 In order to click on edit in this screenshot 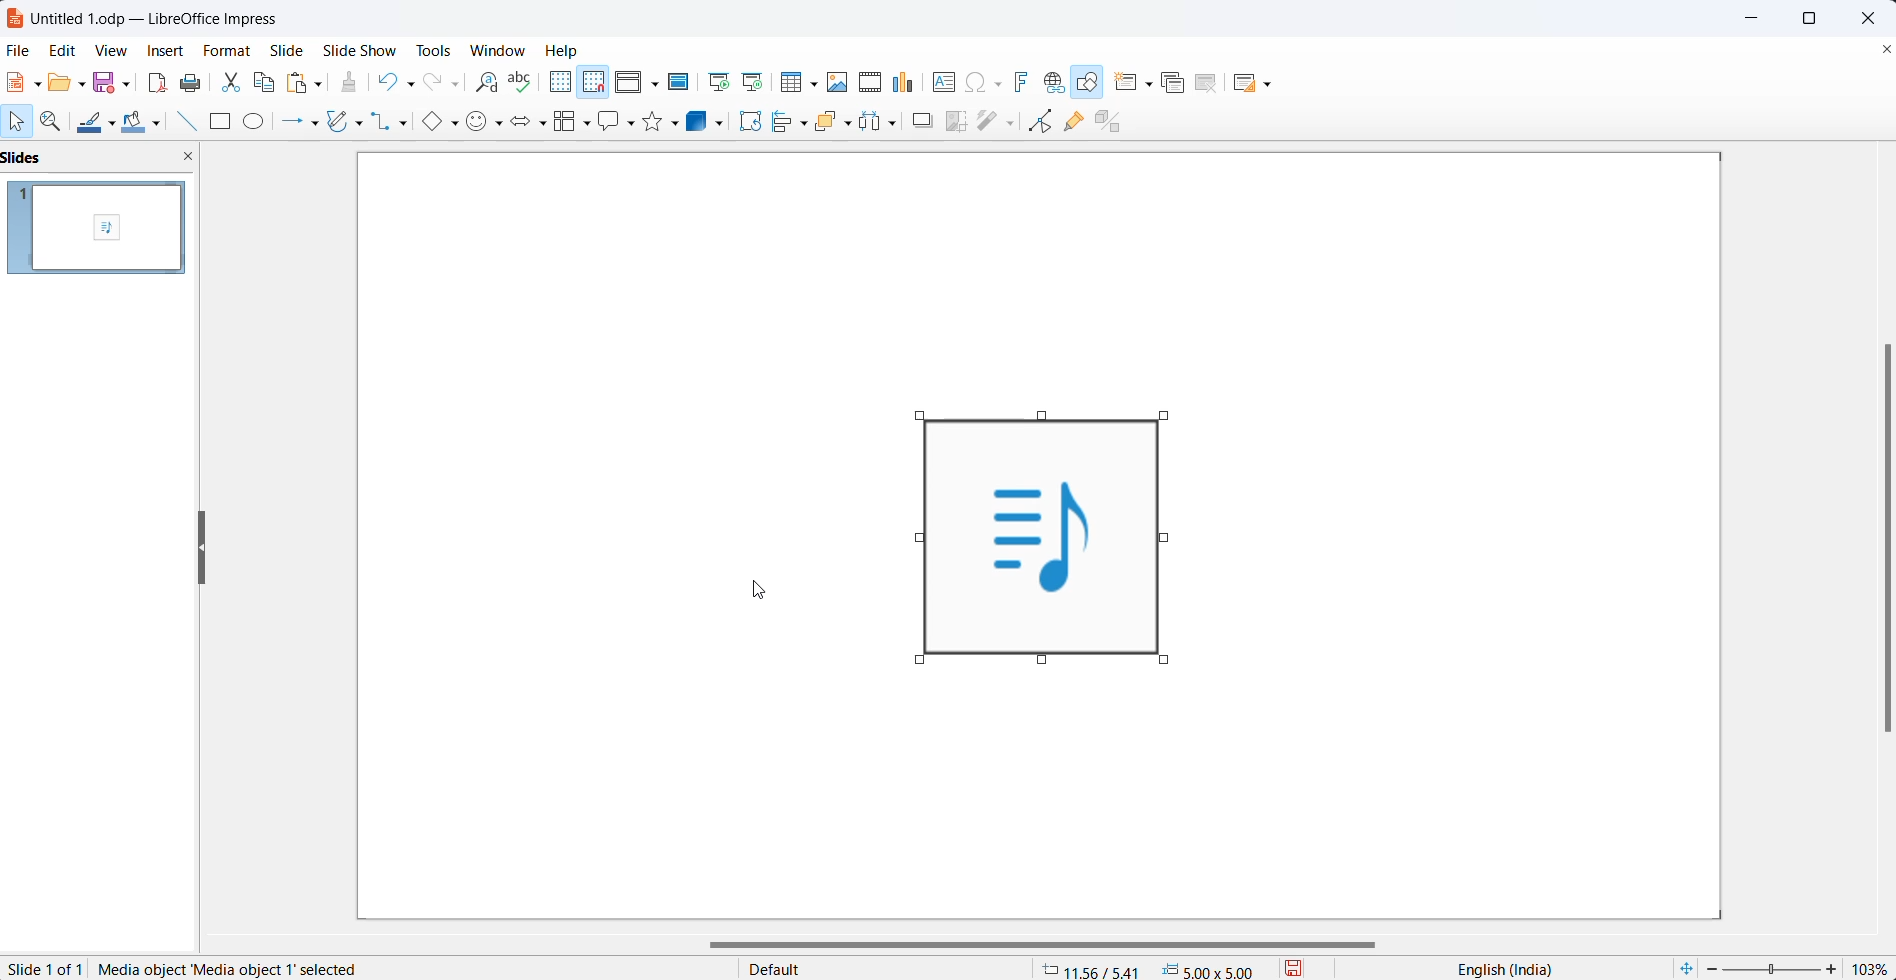, I will do `click(61, 50)`.